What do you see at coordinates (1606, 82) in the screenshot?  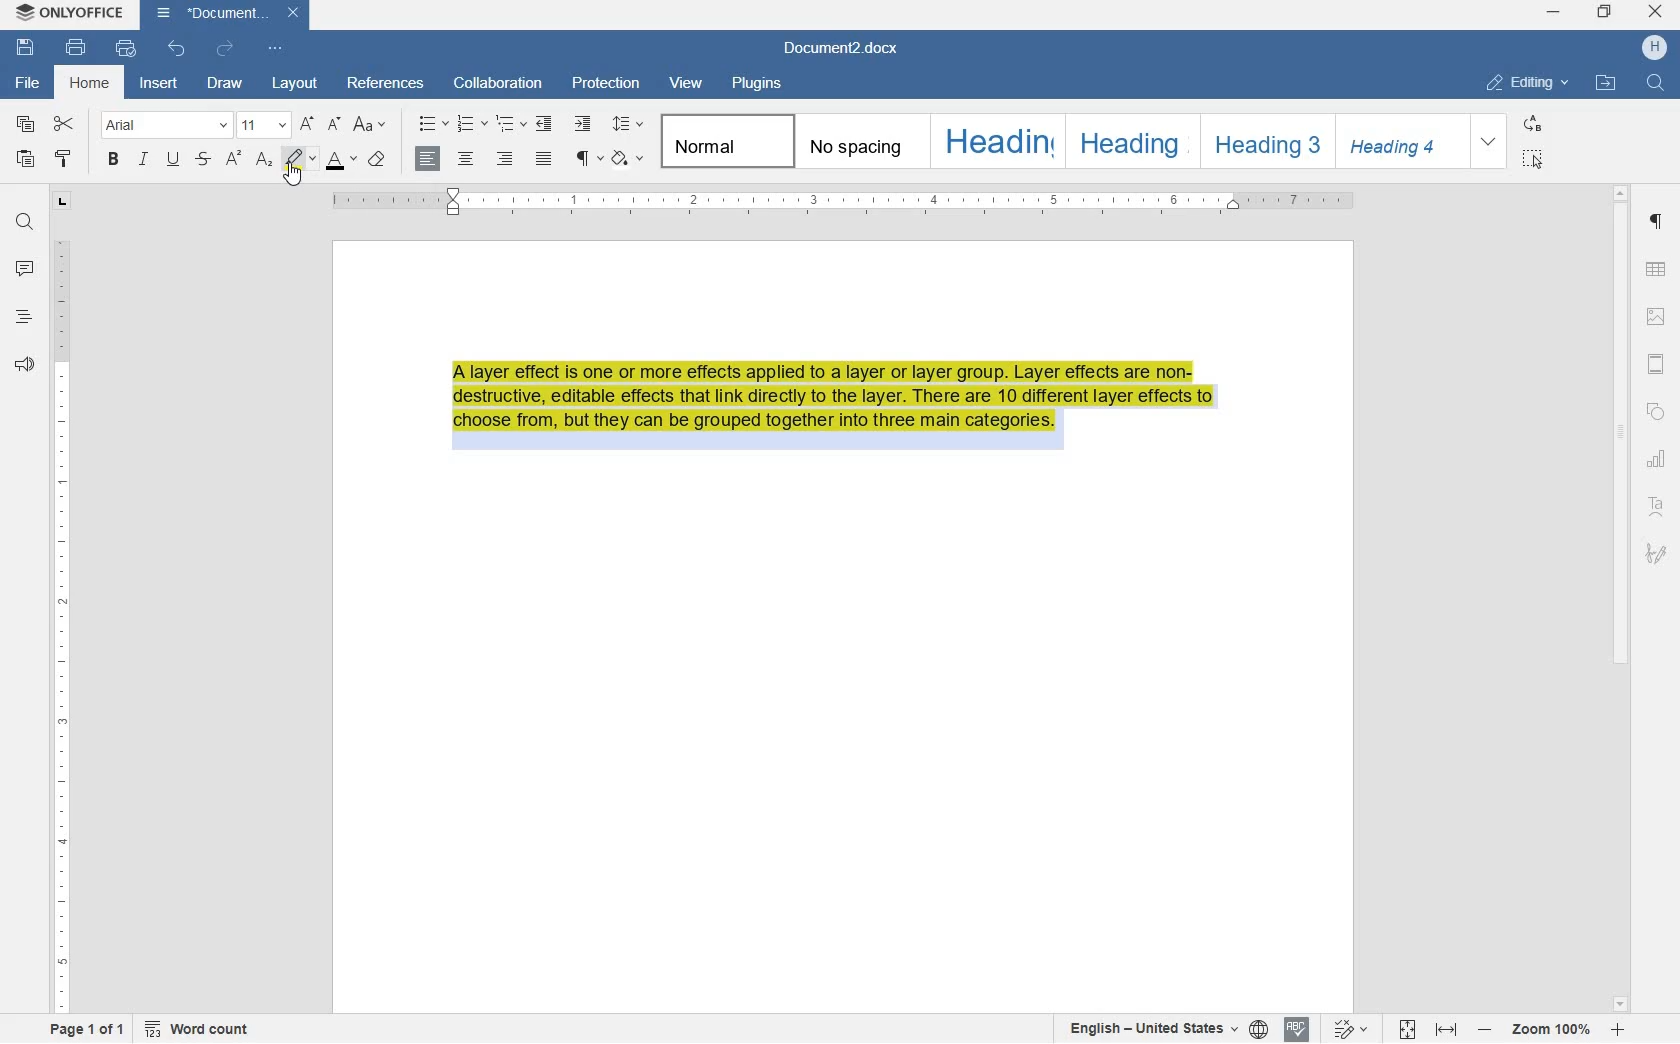 I see `open file location` at bounding box center [1606, 82].